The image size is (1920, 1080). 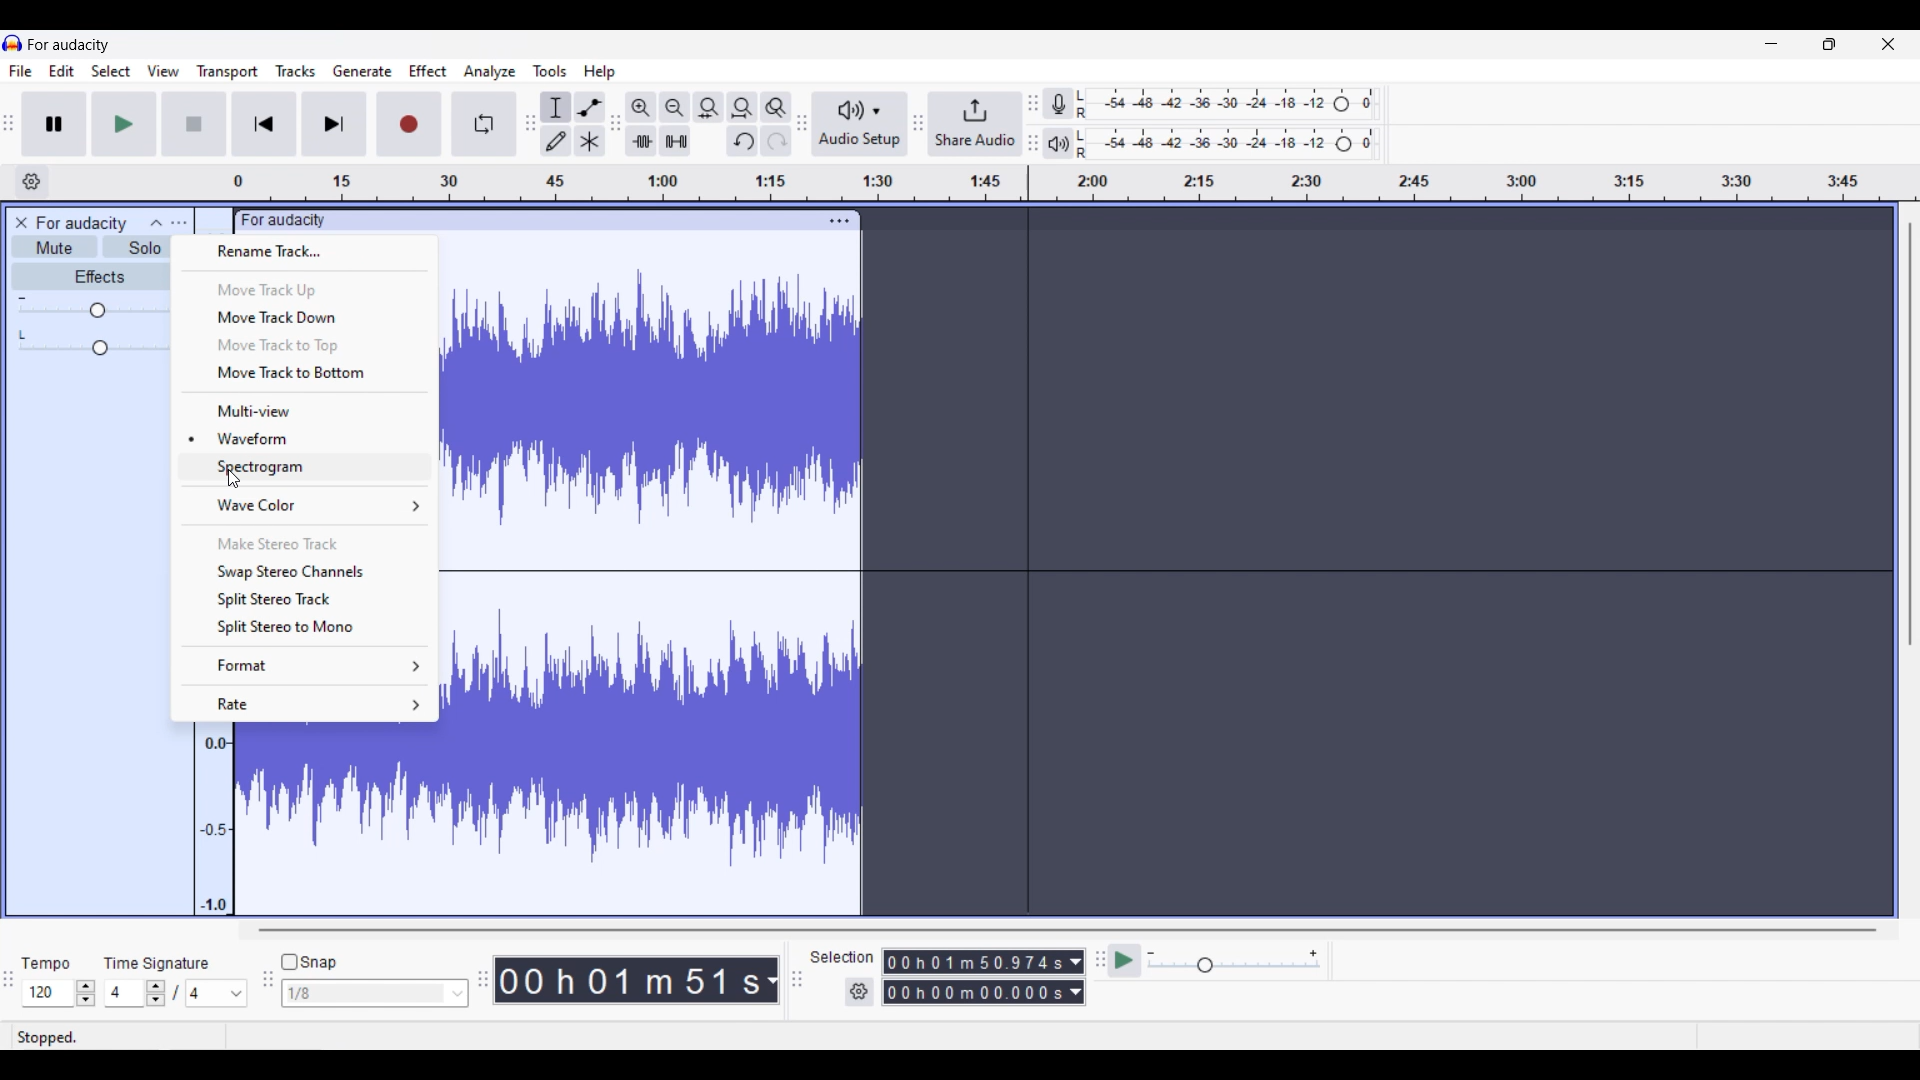 What do you see at coordinates (49, 1037) in the screenshot?
I see `stopped` at bounding box center [49, 1037].